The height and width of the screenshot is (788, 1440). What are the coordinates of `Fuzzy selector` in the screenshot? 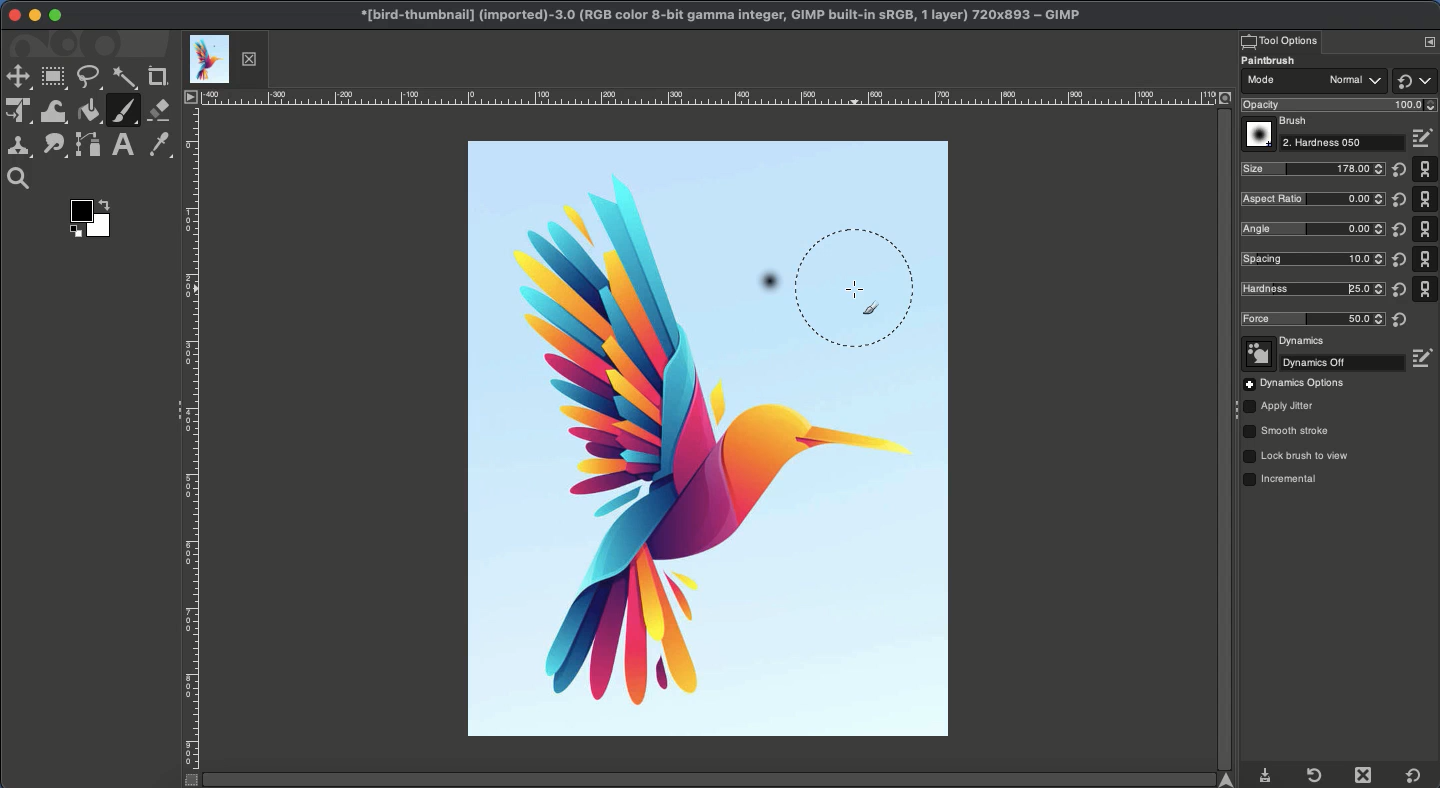 It's located at (125, 79).